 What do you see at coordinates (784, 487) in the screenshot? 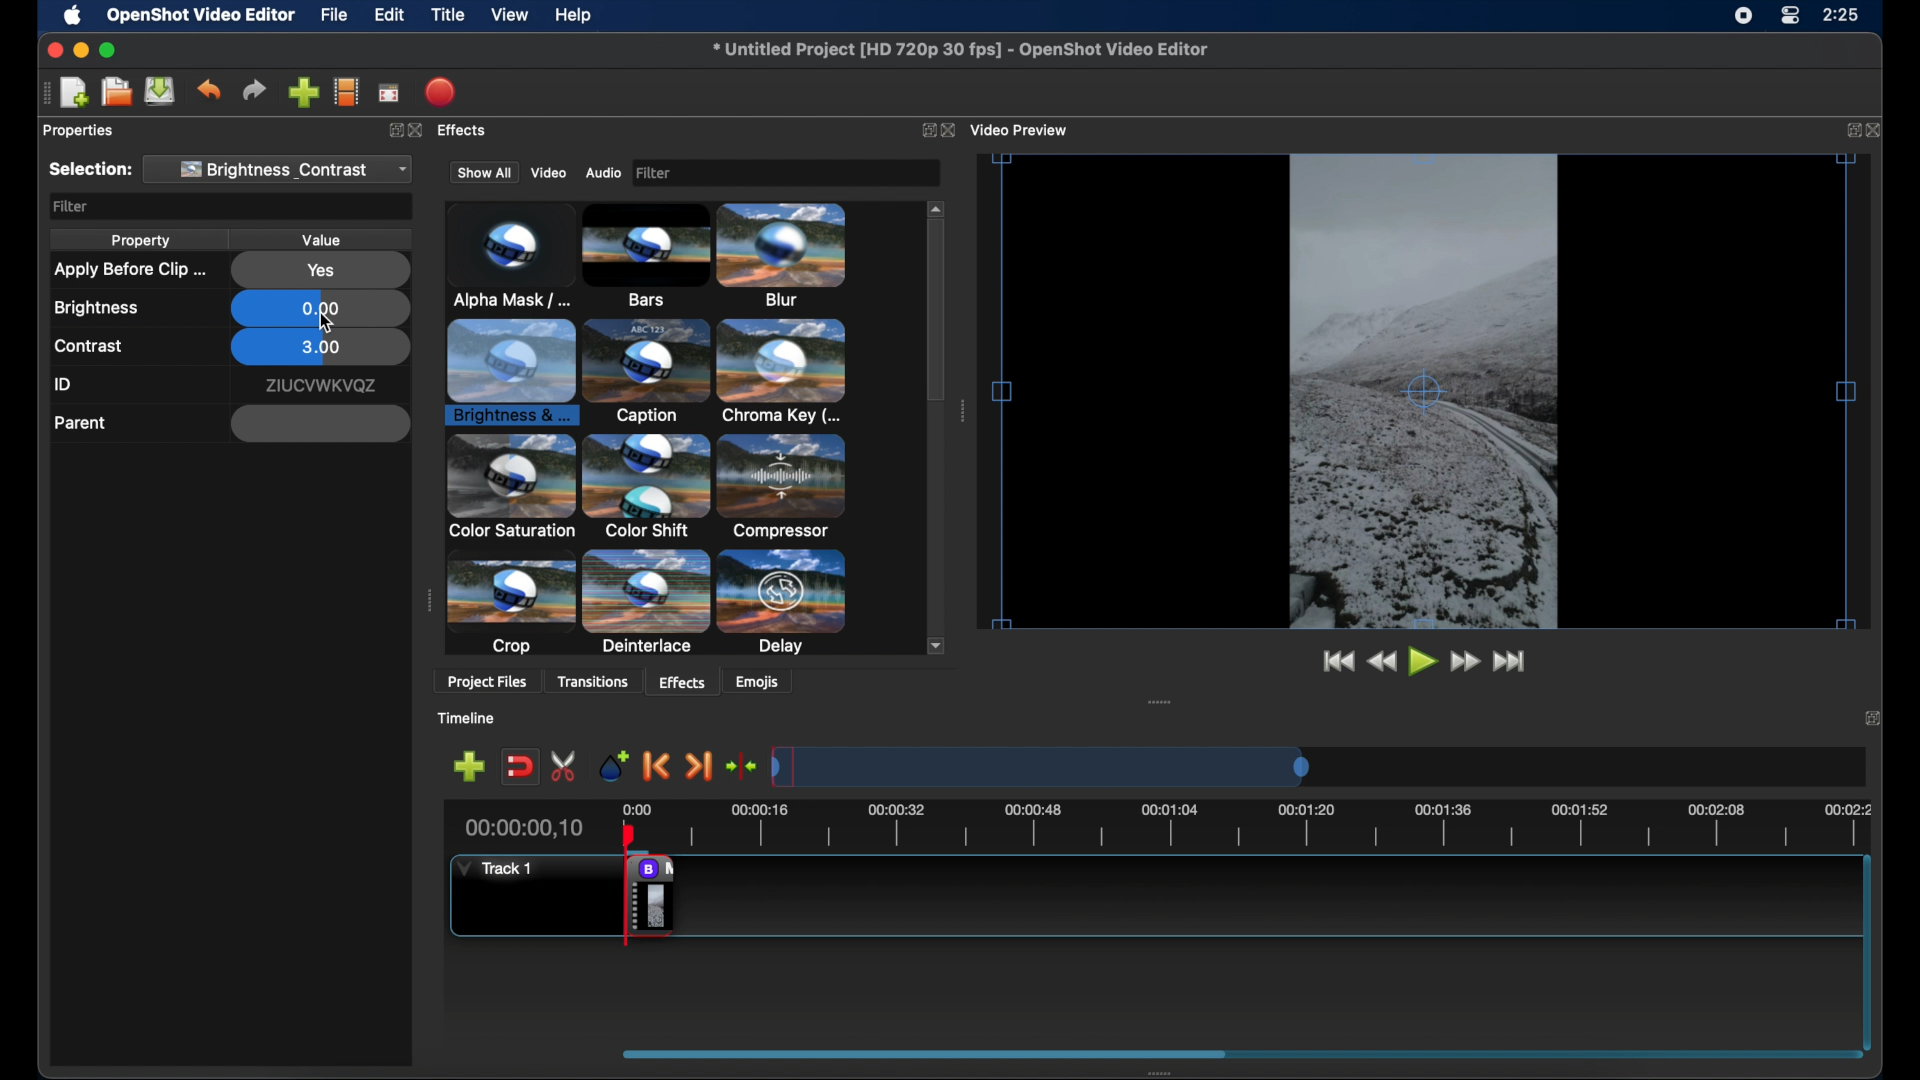
I see `delay` at bounding box center [784, 487].